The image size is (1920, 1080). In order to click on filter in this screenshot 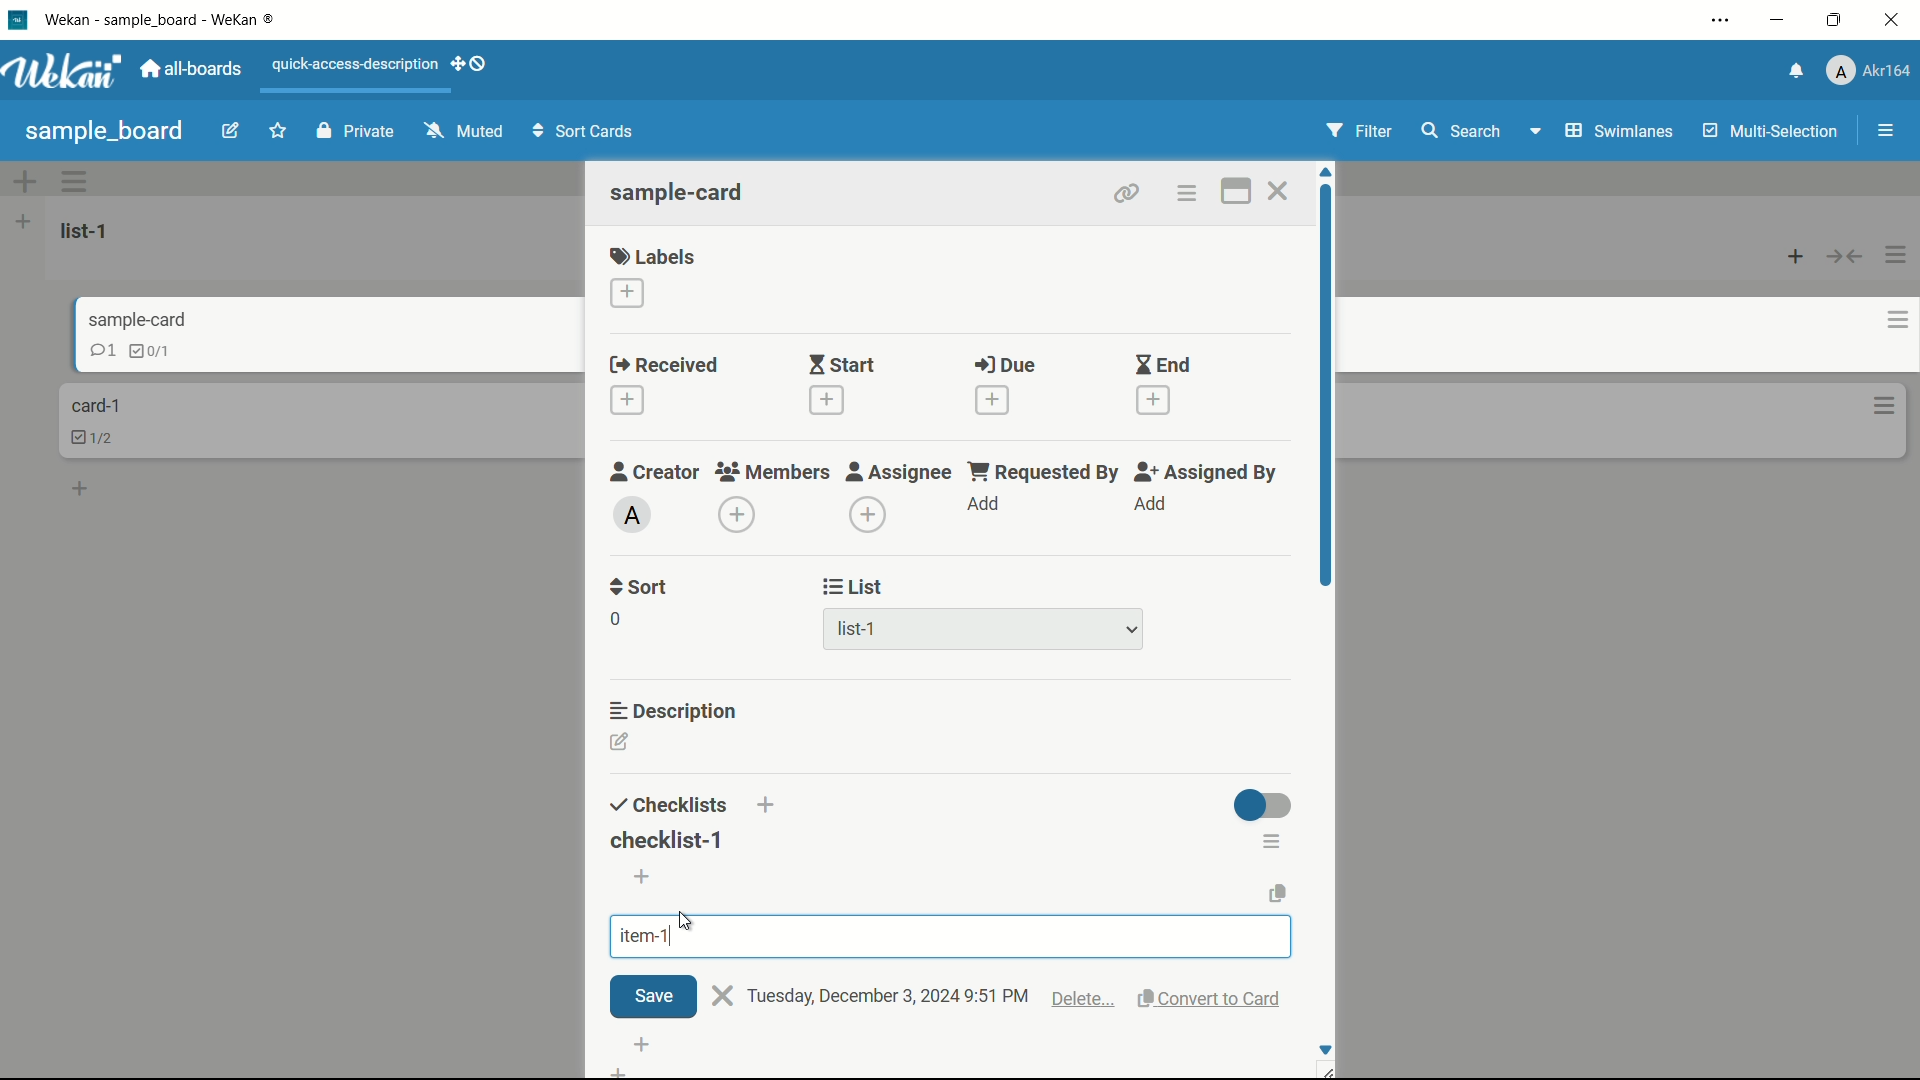, I will do `click(1359, 130)`.